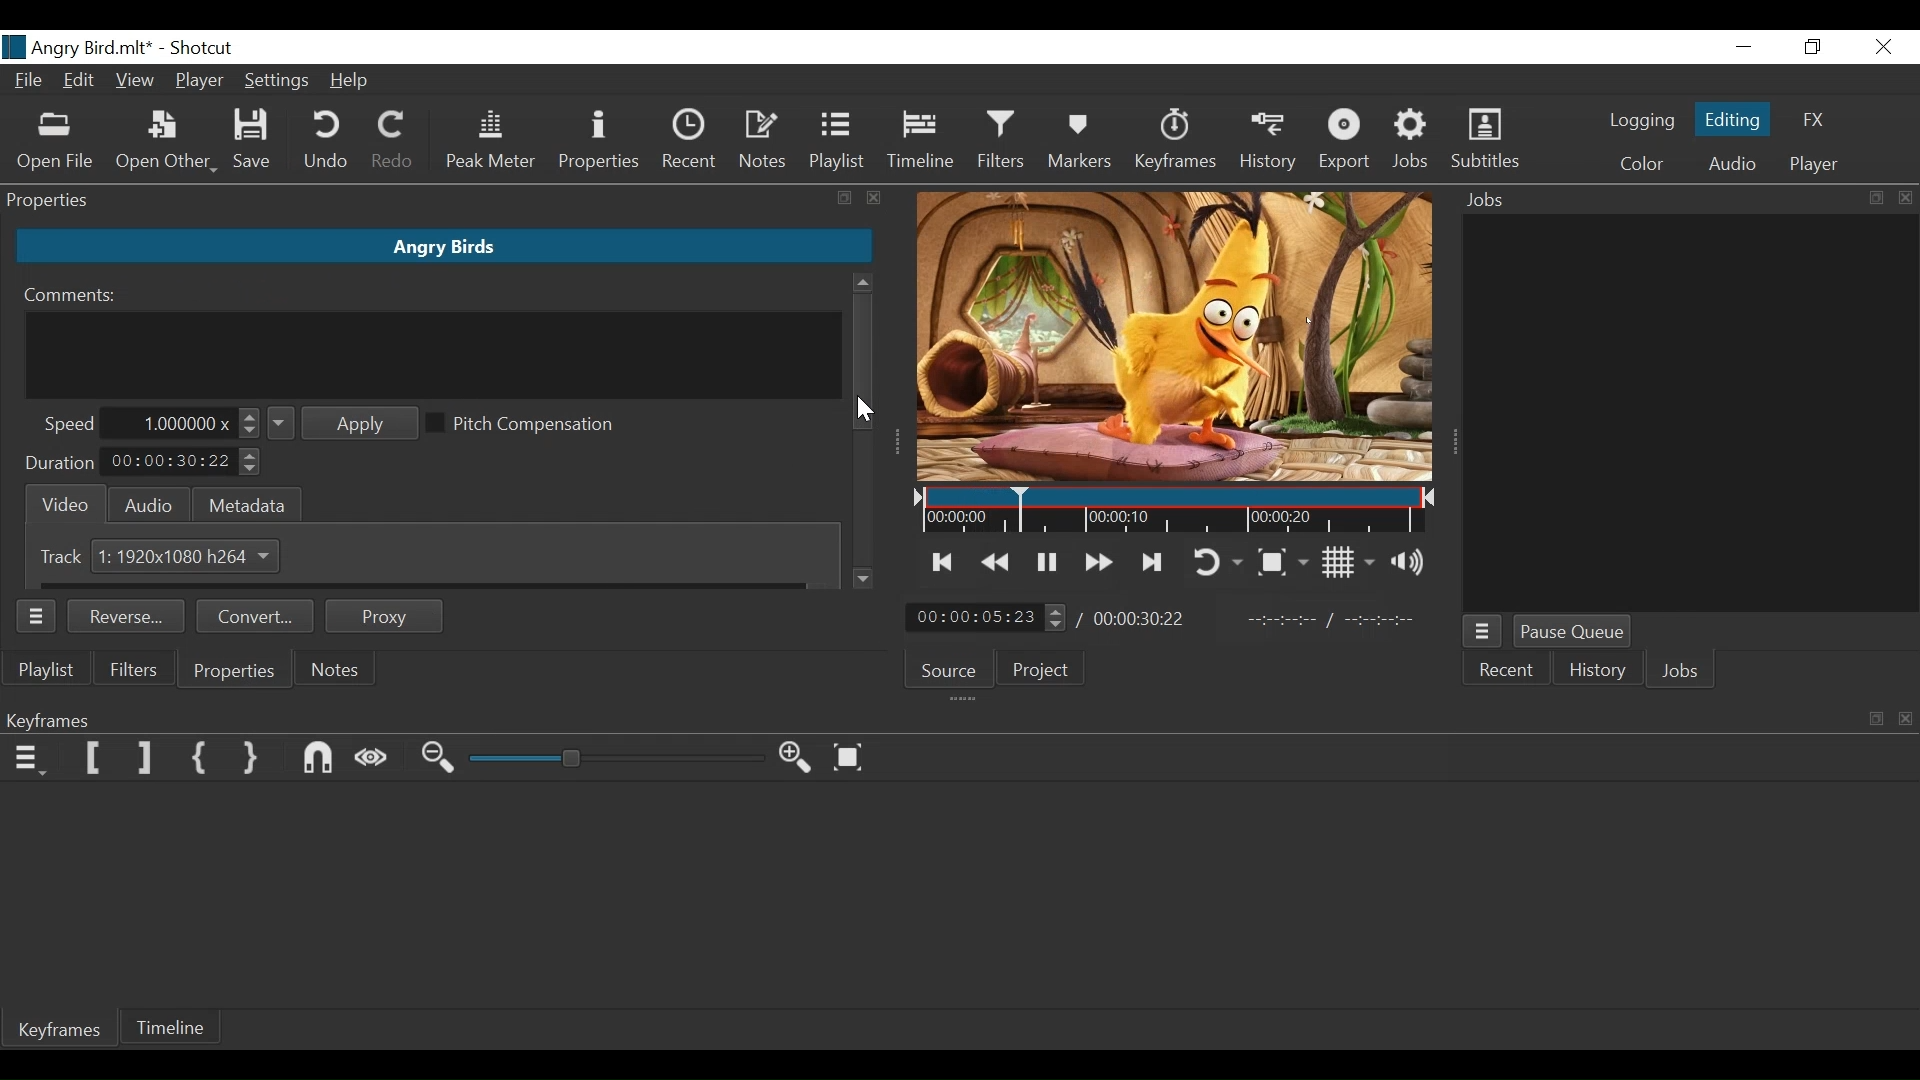 This screenshot has height=1080, width=1920. What do you see at coordinates (79, 82) in the screenshot?
I see `Edit` at bounding box center [79, 82].